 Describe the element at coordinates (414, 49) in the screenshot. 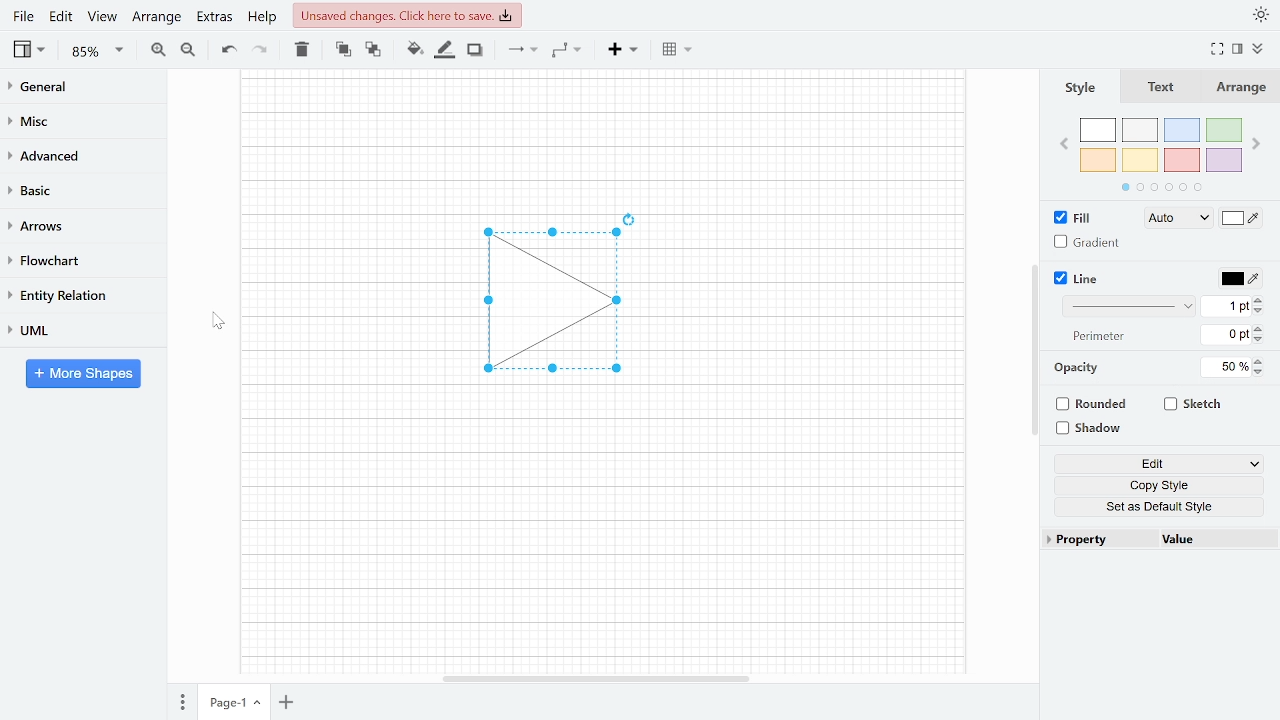

I see `Fill color` at that location.